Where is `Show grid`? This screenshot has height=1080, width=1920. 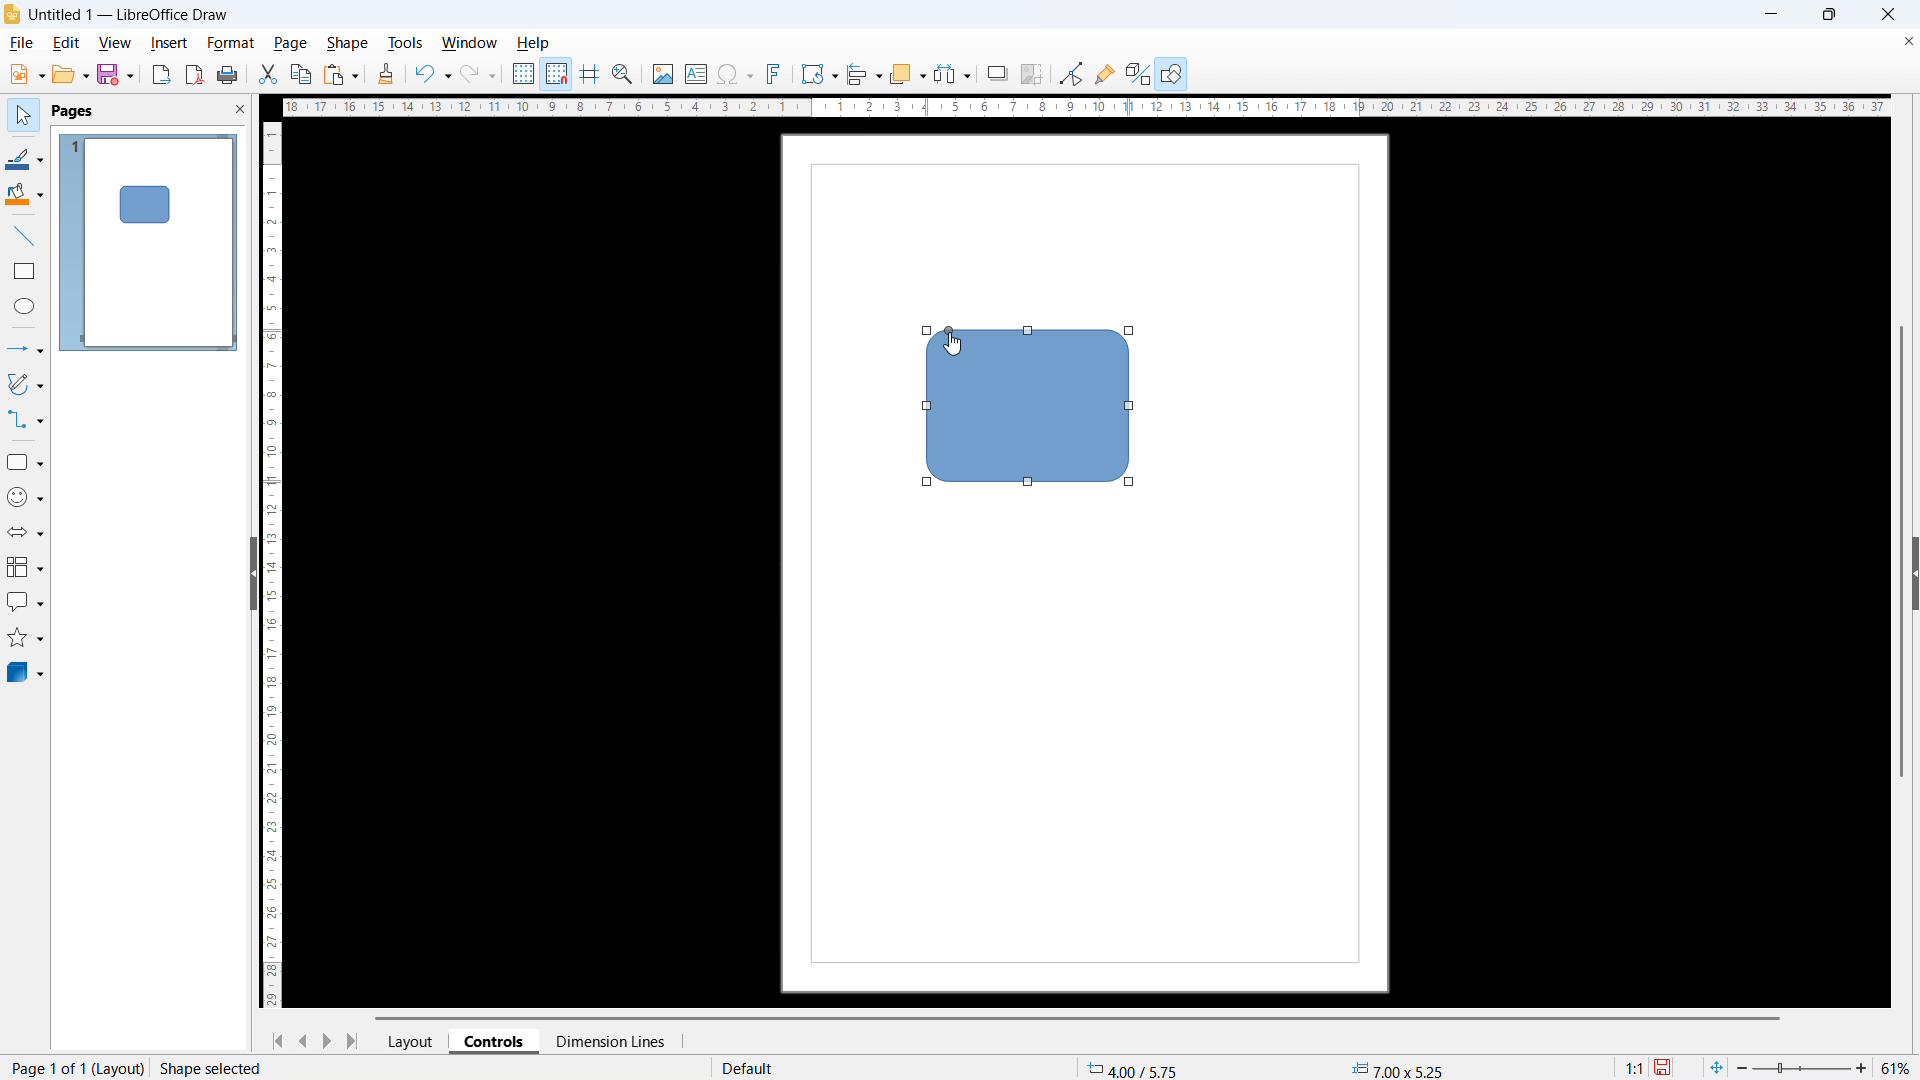
Show grid is located at coordinates (524, 75).